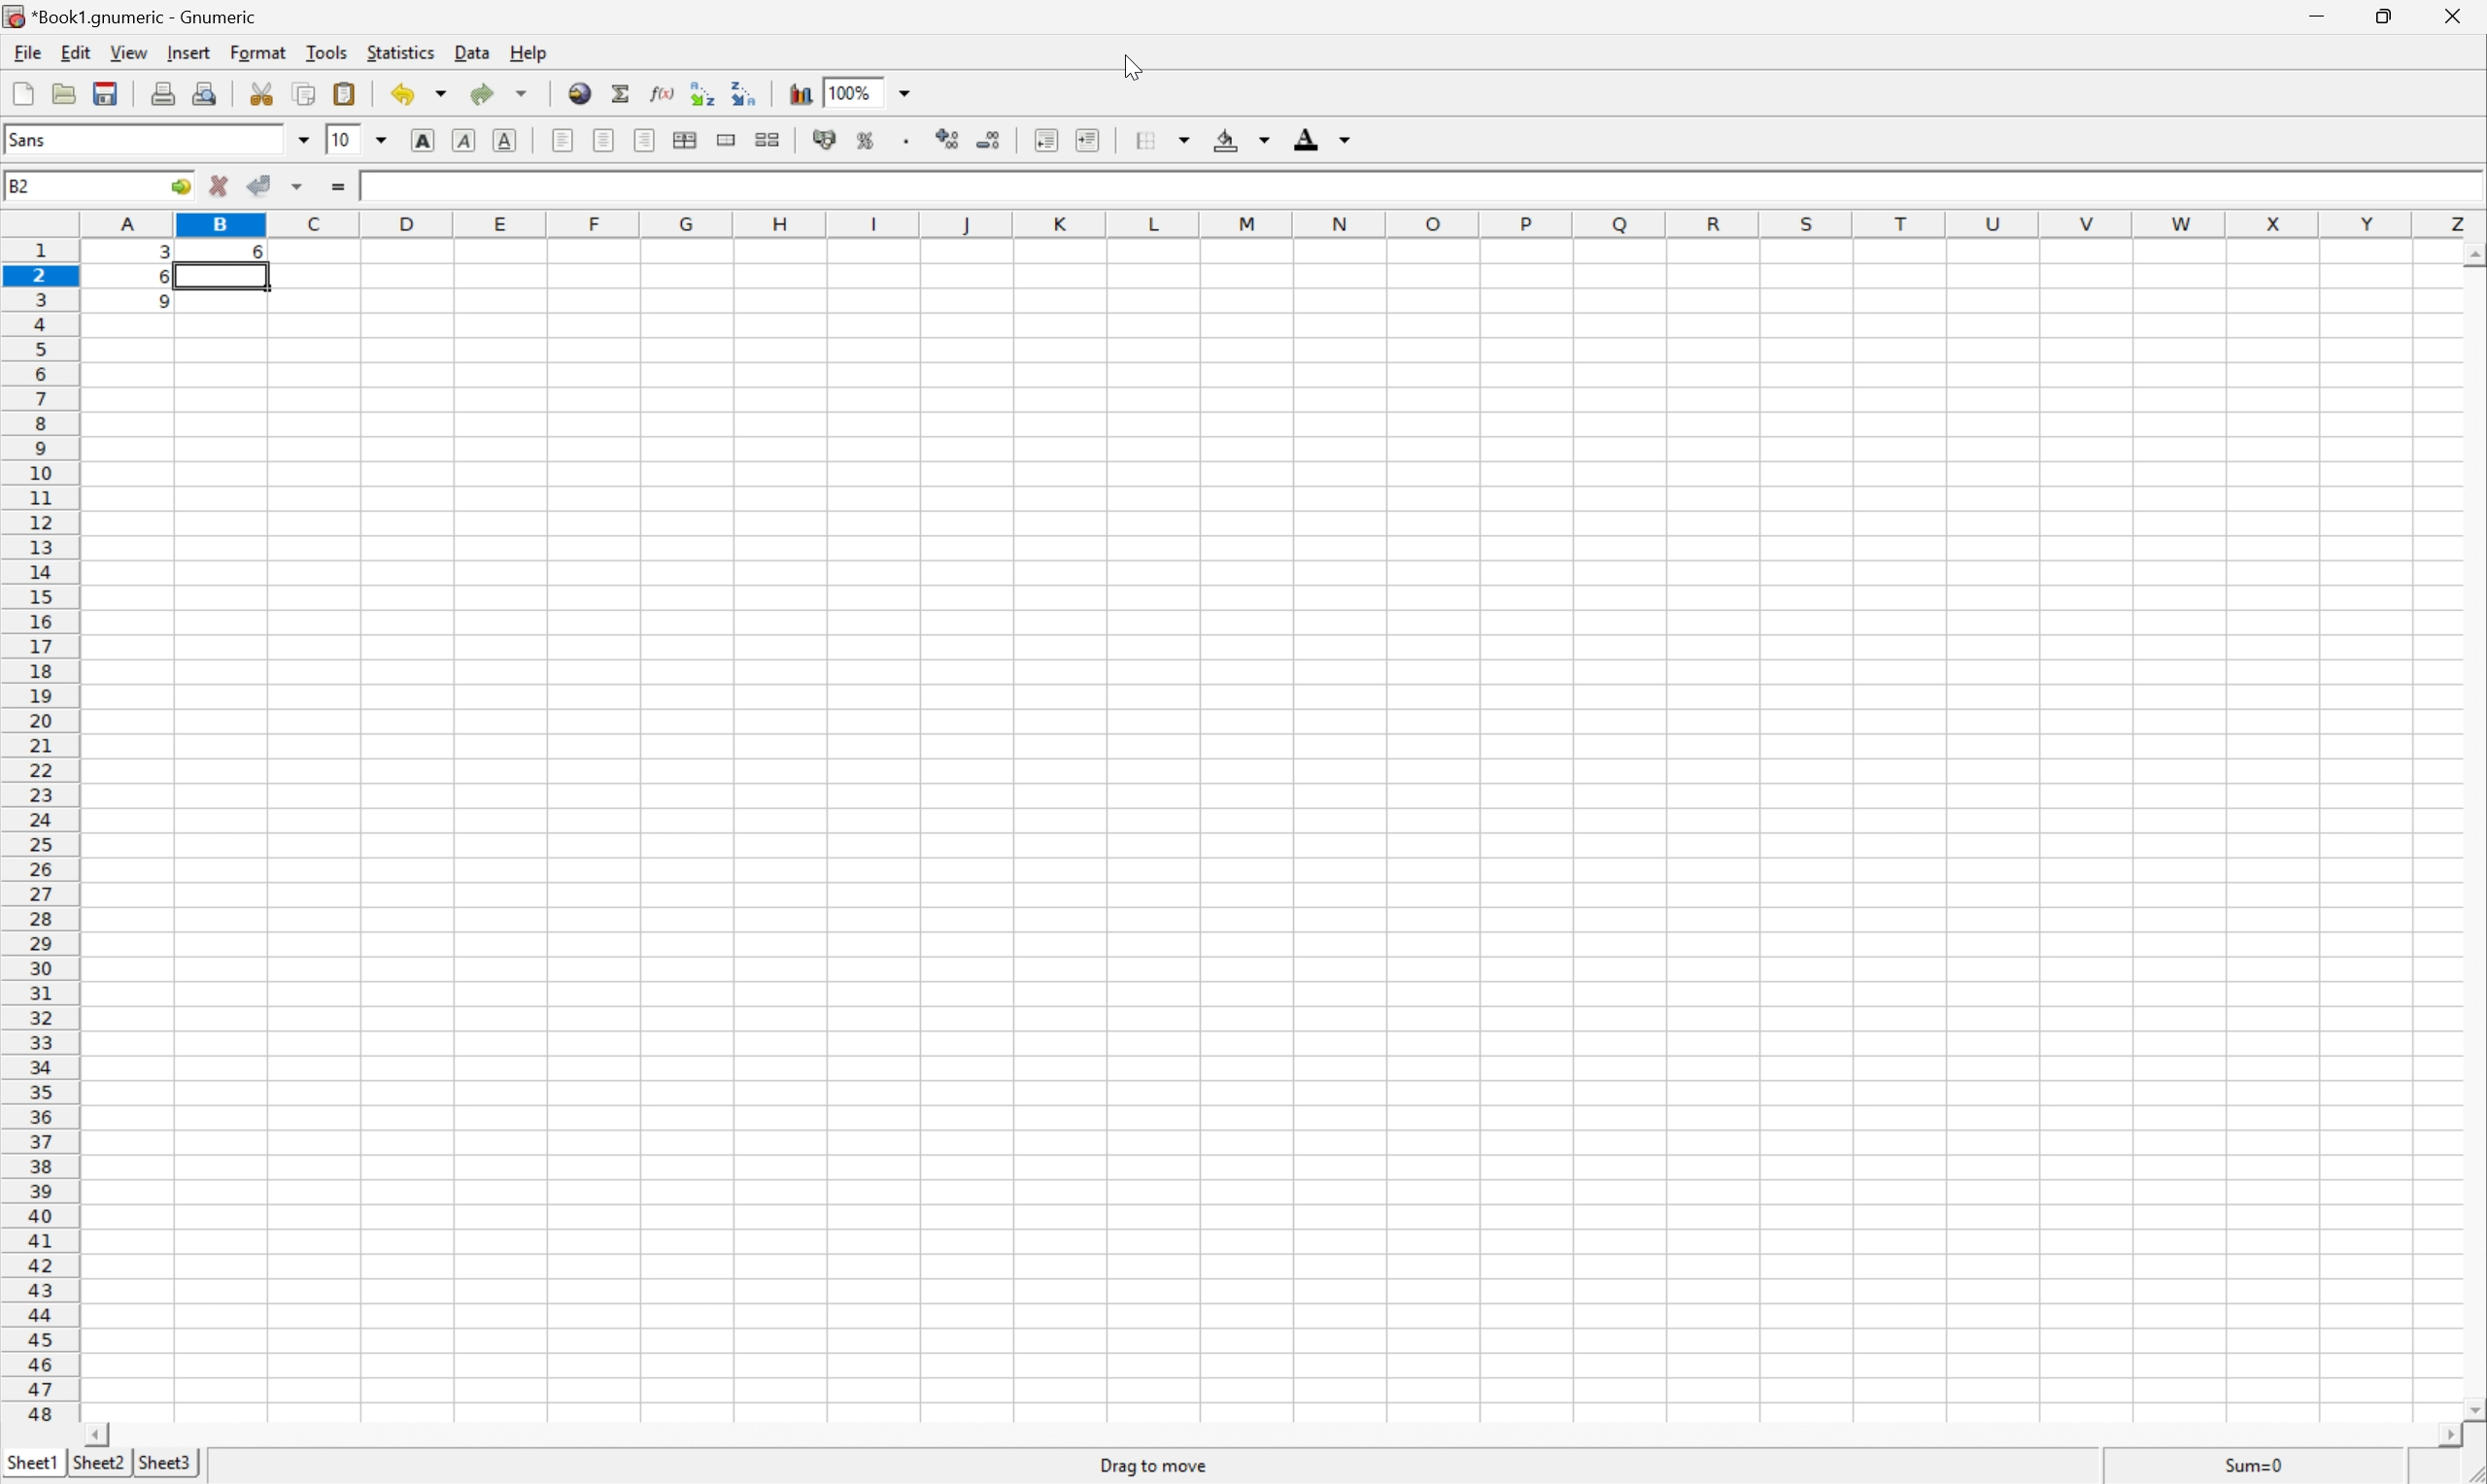  I want to click on Accept changes, so click(261, 184).